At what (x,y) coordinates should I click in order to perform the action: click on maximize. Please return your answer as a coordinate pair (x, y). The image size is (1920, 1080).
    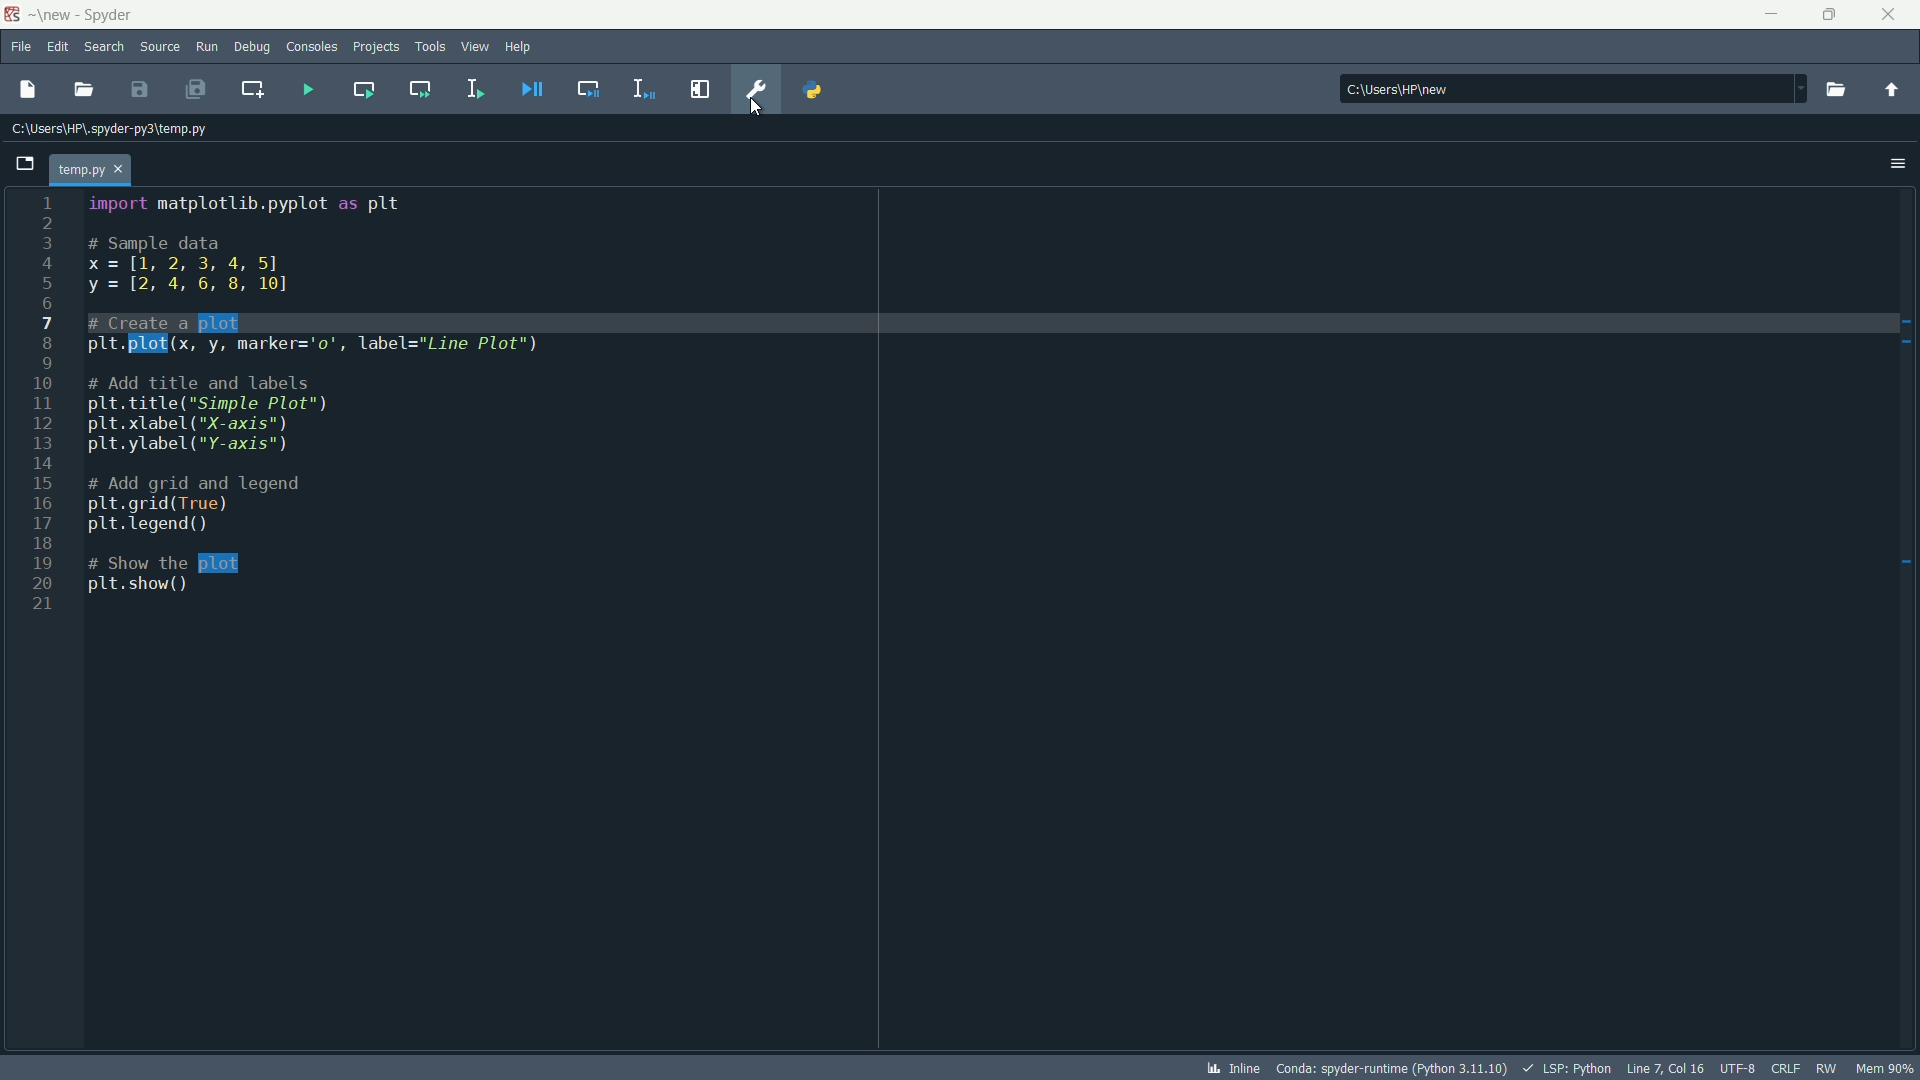
    Looking at the image, I should click on (1833, 15).